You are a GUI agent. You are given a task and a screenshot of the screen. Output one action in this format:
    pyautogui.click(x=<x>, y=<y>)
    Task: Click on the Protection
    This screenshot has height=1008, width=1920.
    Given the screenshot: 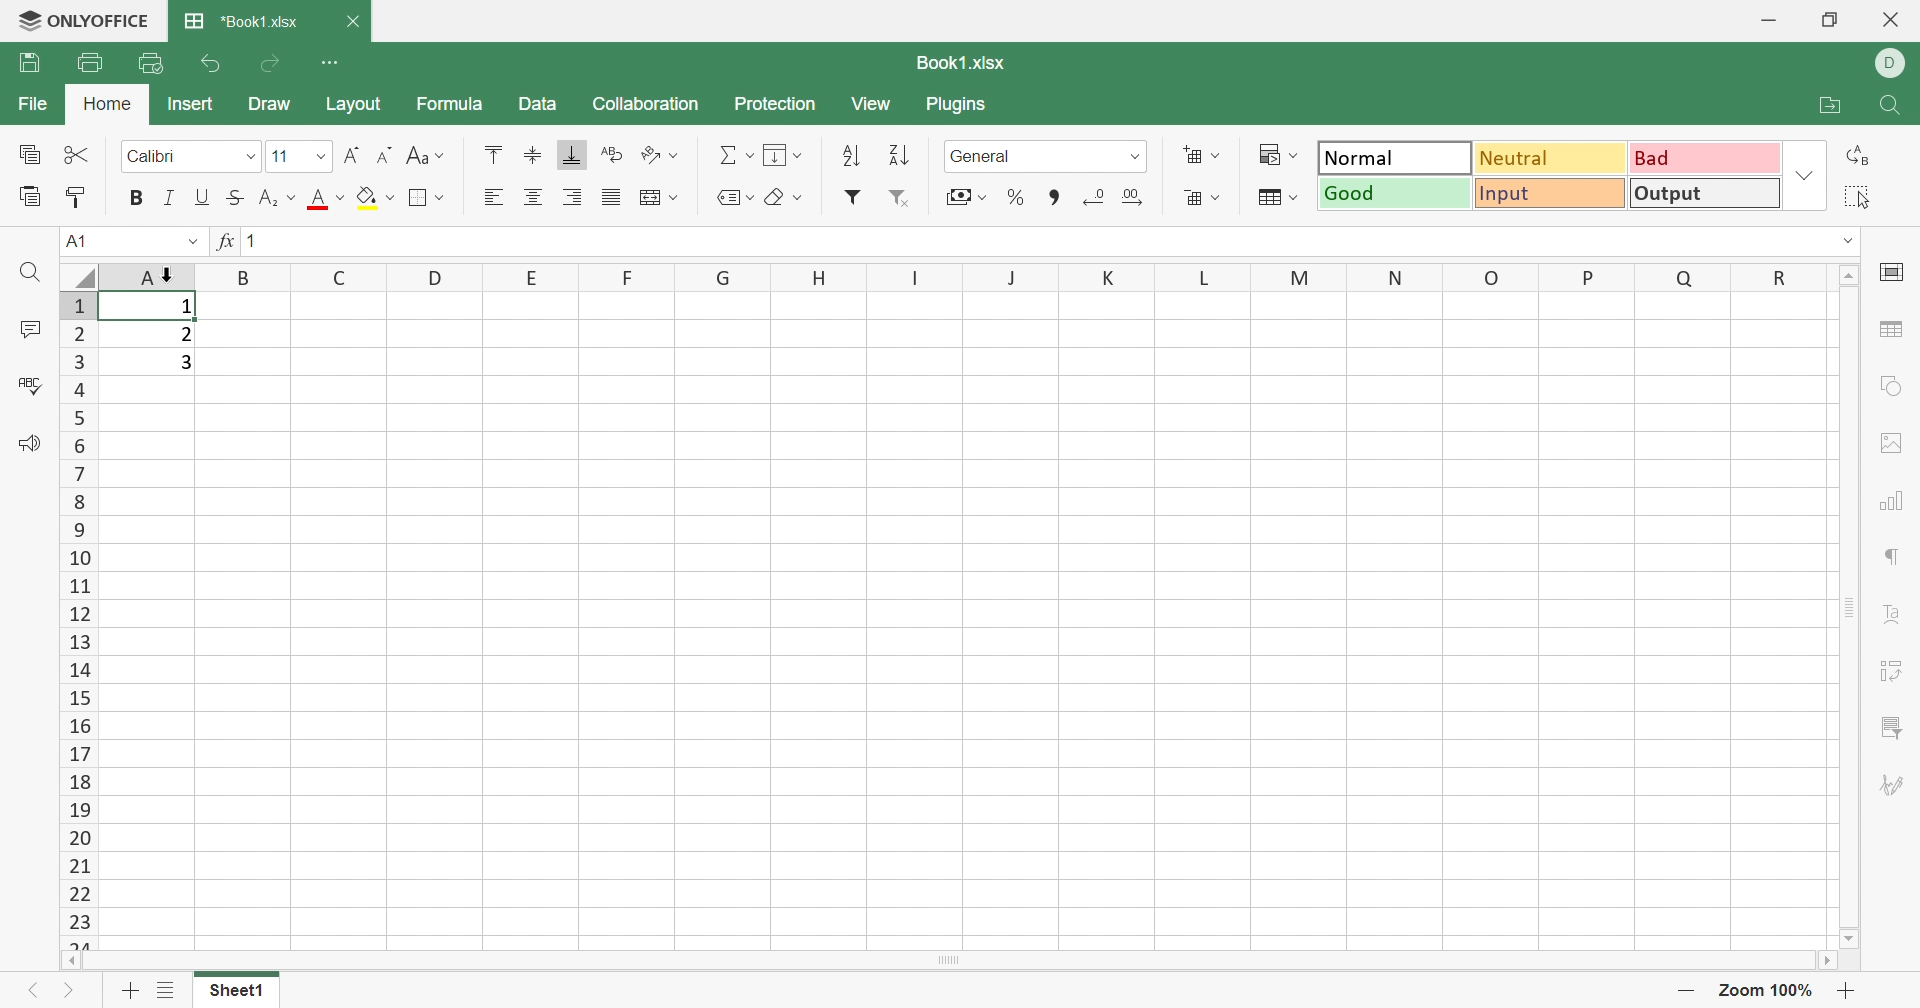 What is the action you would take?
    pyautogui.click(x=779, y=104)
    